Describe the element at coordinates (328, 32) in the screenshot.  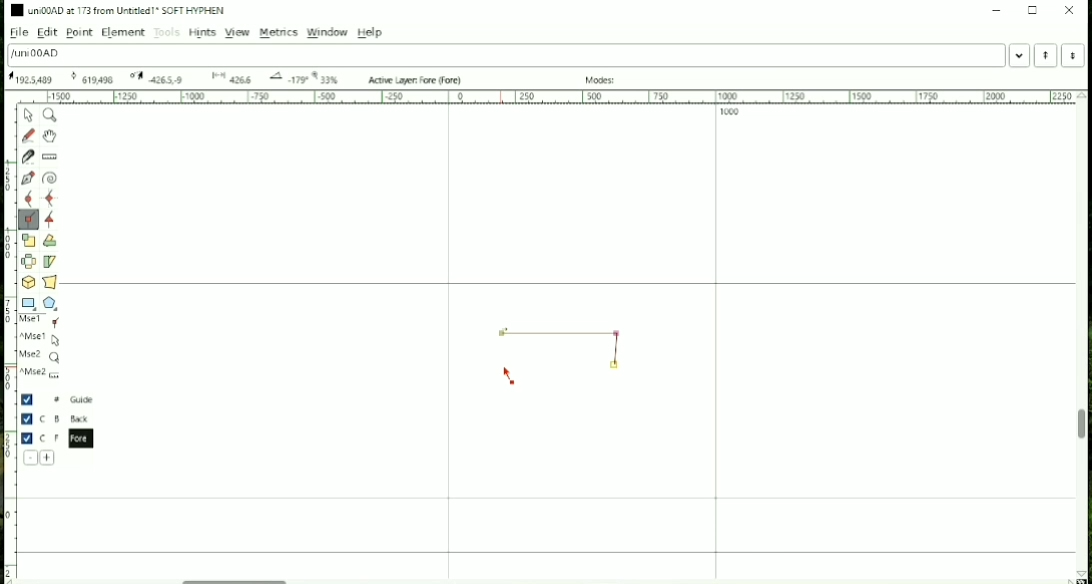
I see `Window` at that location.